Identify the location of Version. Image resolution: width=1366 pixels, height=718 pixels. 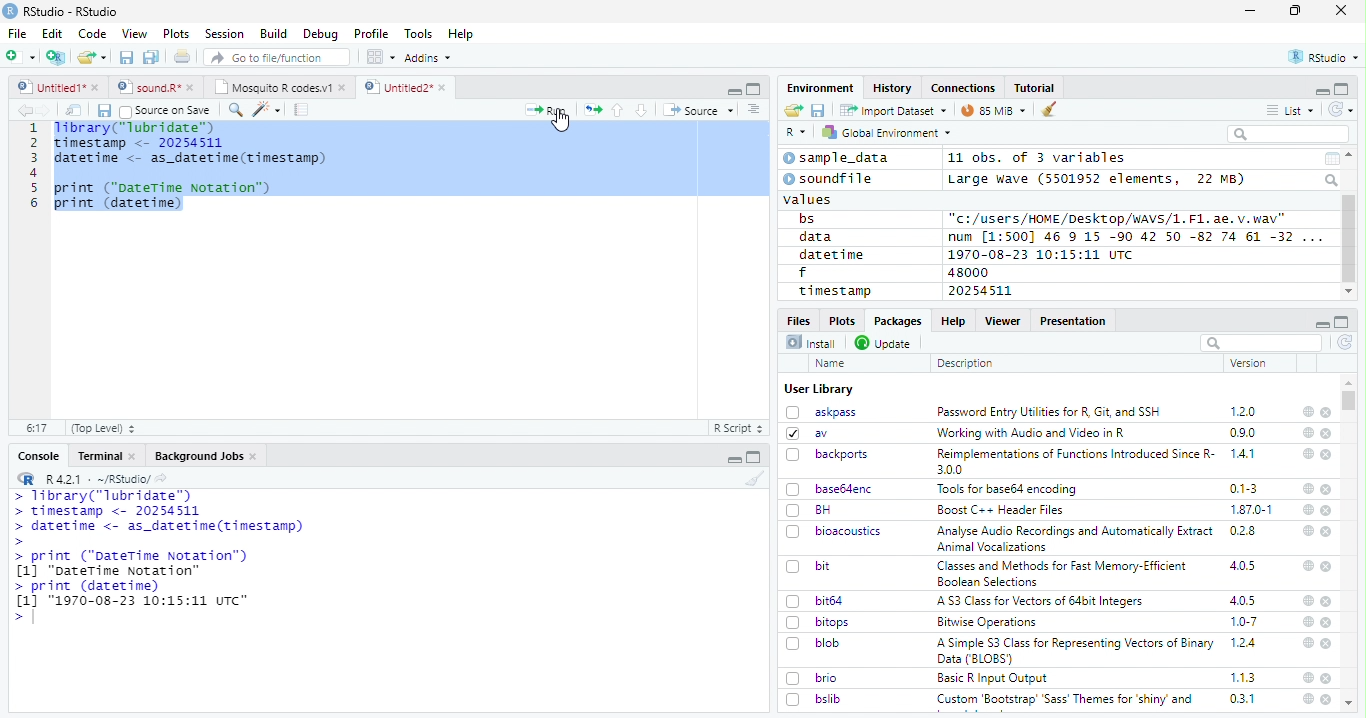
(1252, 363).